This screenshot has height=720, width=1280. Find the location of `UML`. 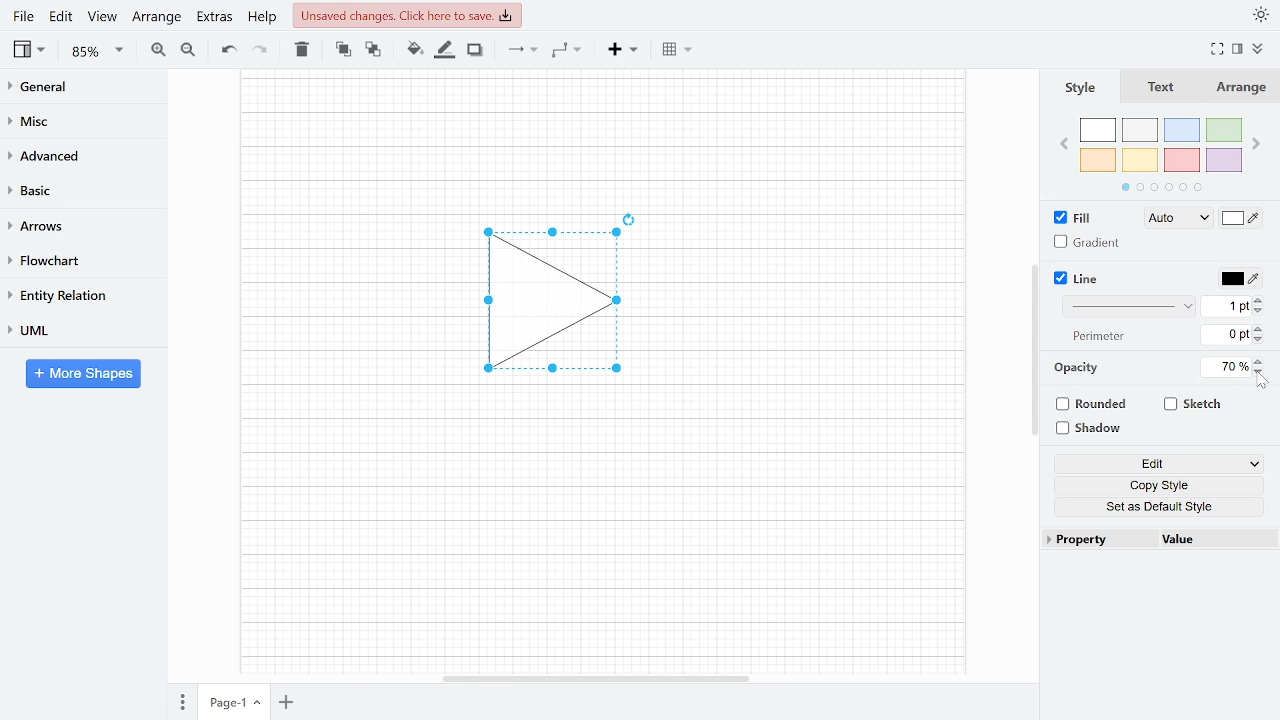

UML is located at coordinates (74, 330).